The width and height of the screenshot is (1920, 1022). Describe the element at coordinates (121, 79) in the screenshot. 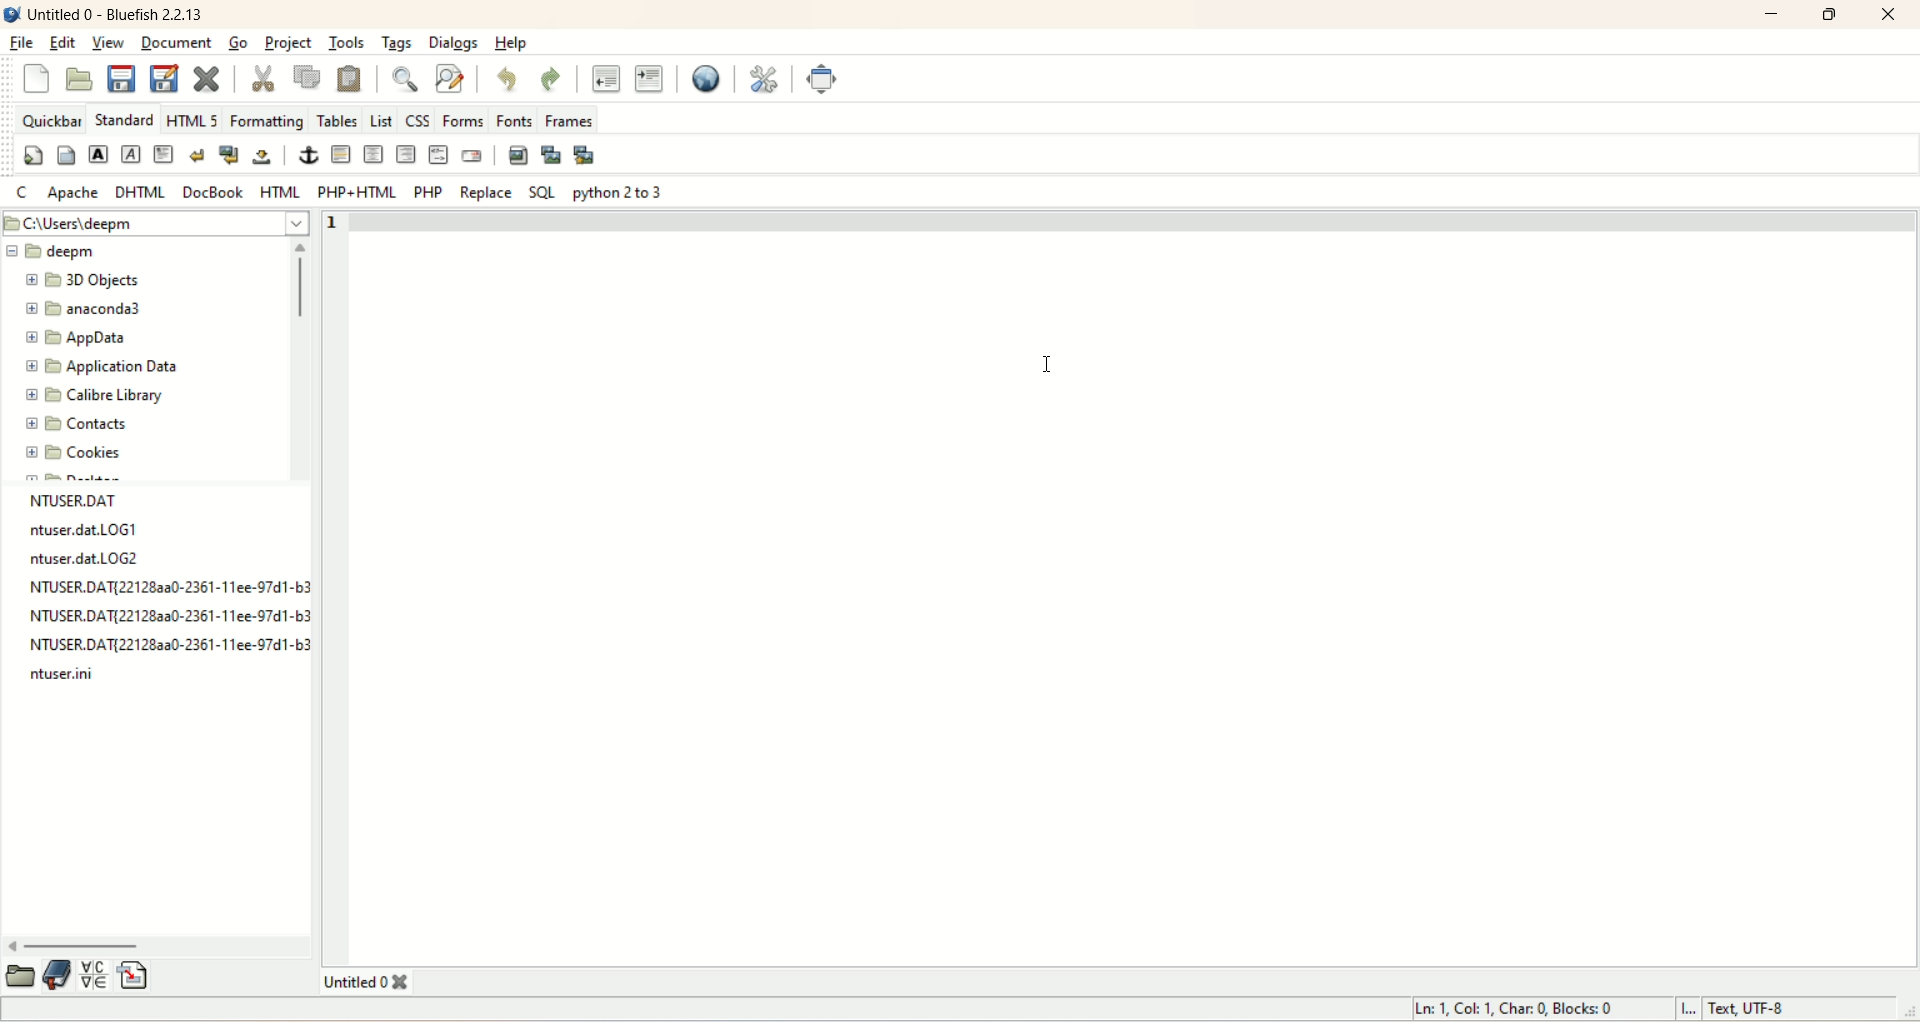

I see `save current file` at that location.